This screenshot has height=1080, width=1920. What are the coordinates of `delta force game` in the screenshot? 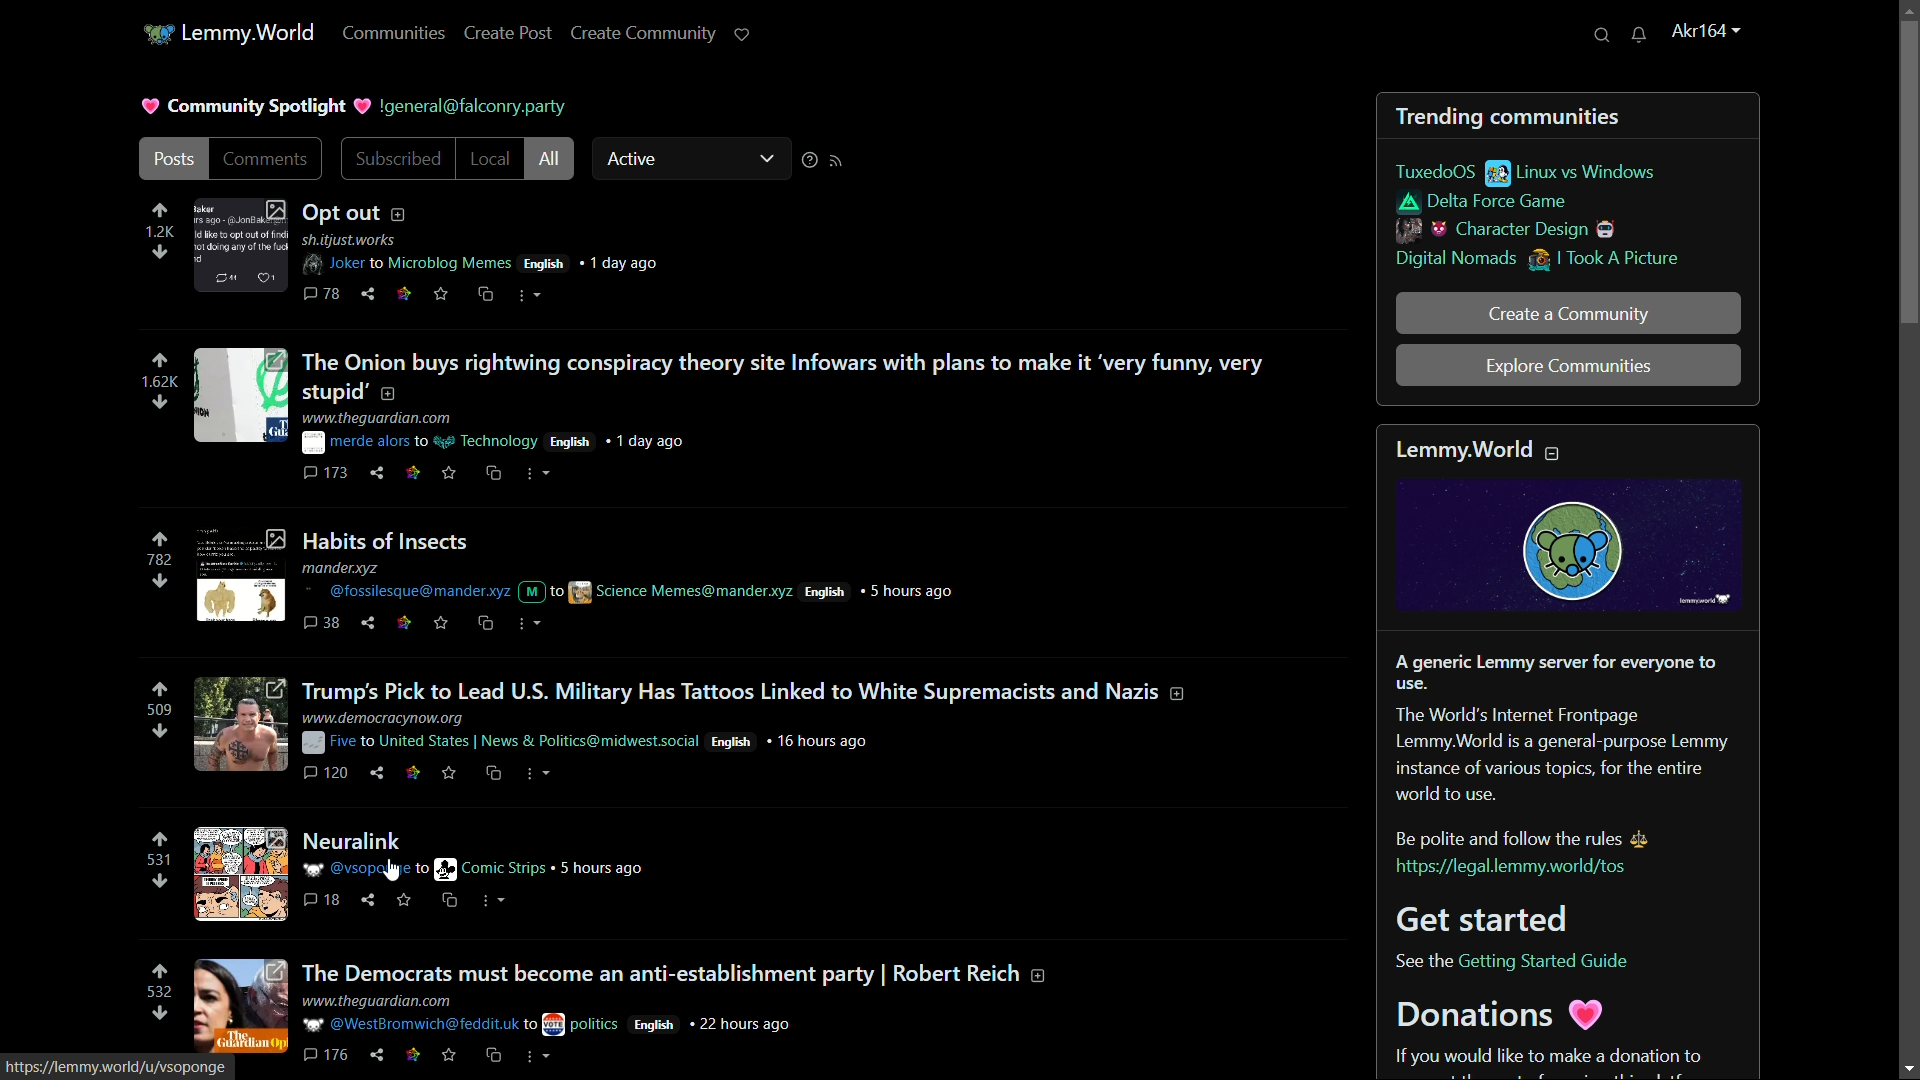 It's located at (1479, 202).